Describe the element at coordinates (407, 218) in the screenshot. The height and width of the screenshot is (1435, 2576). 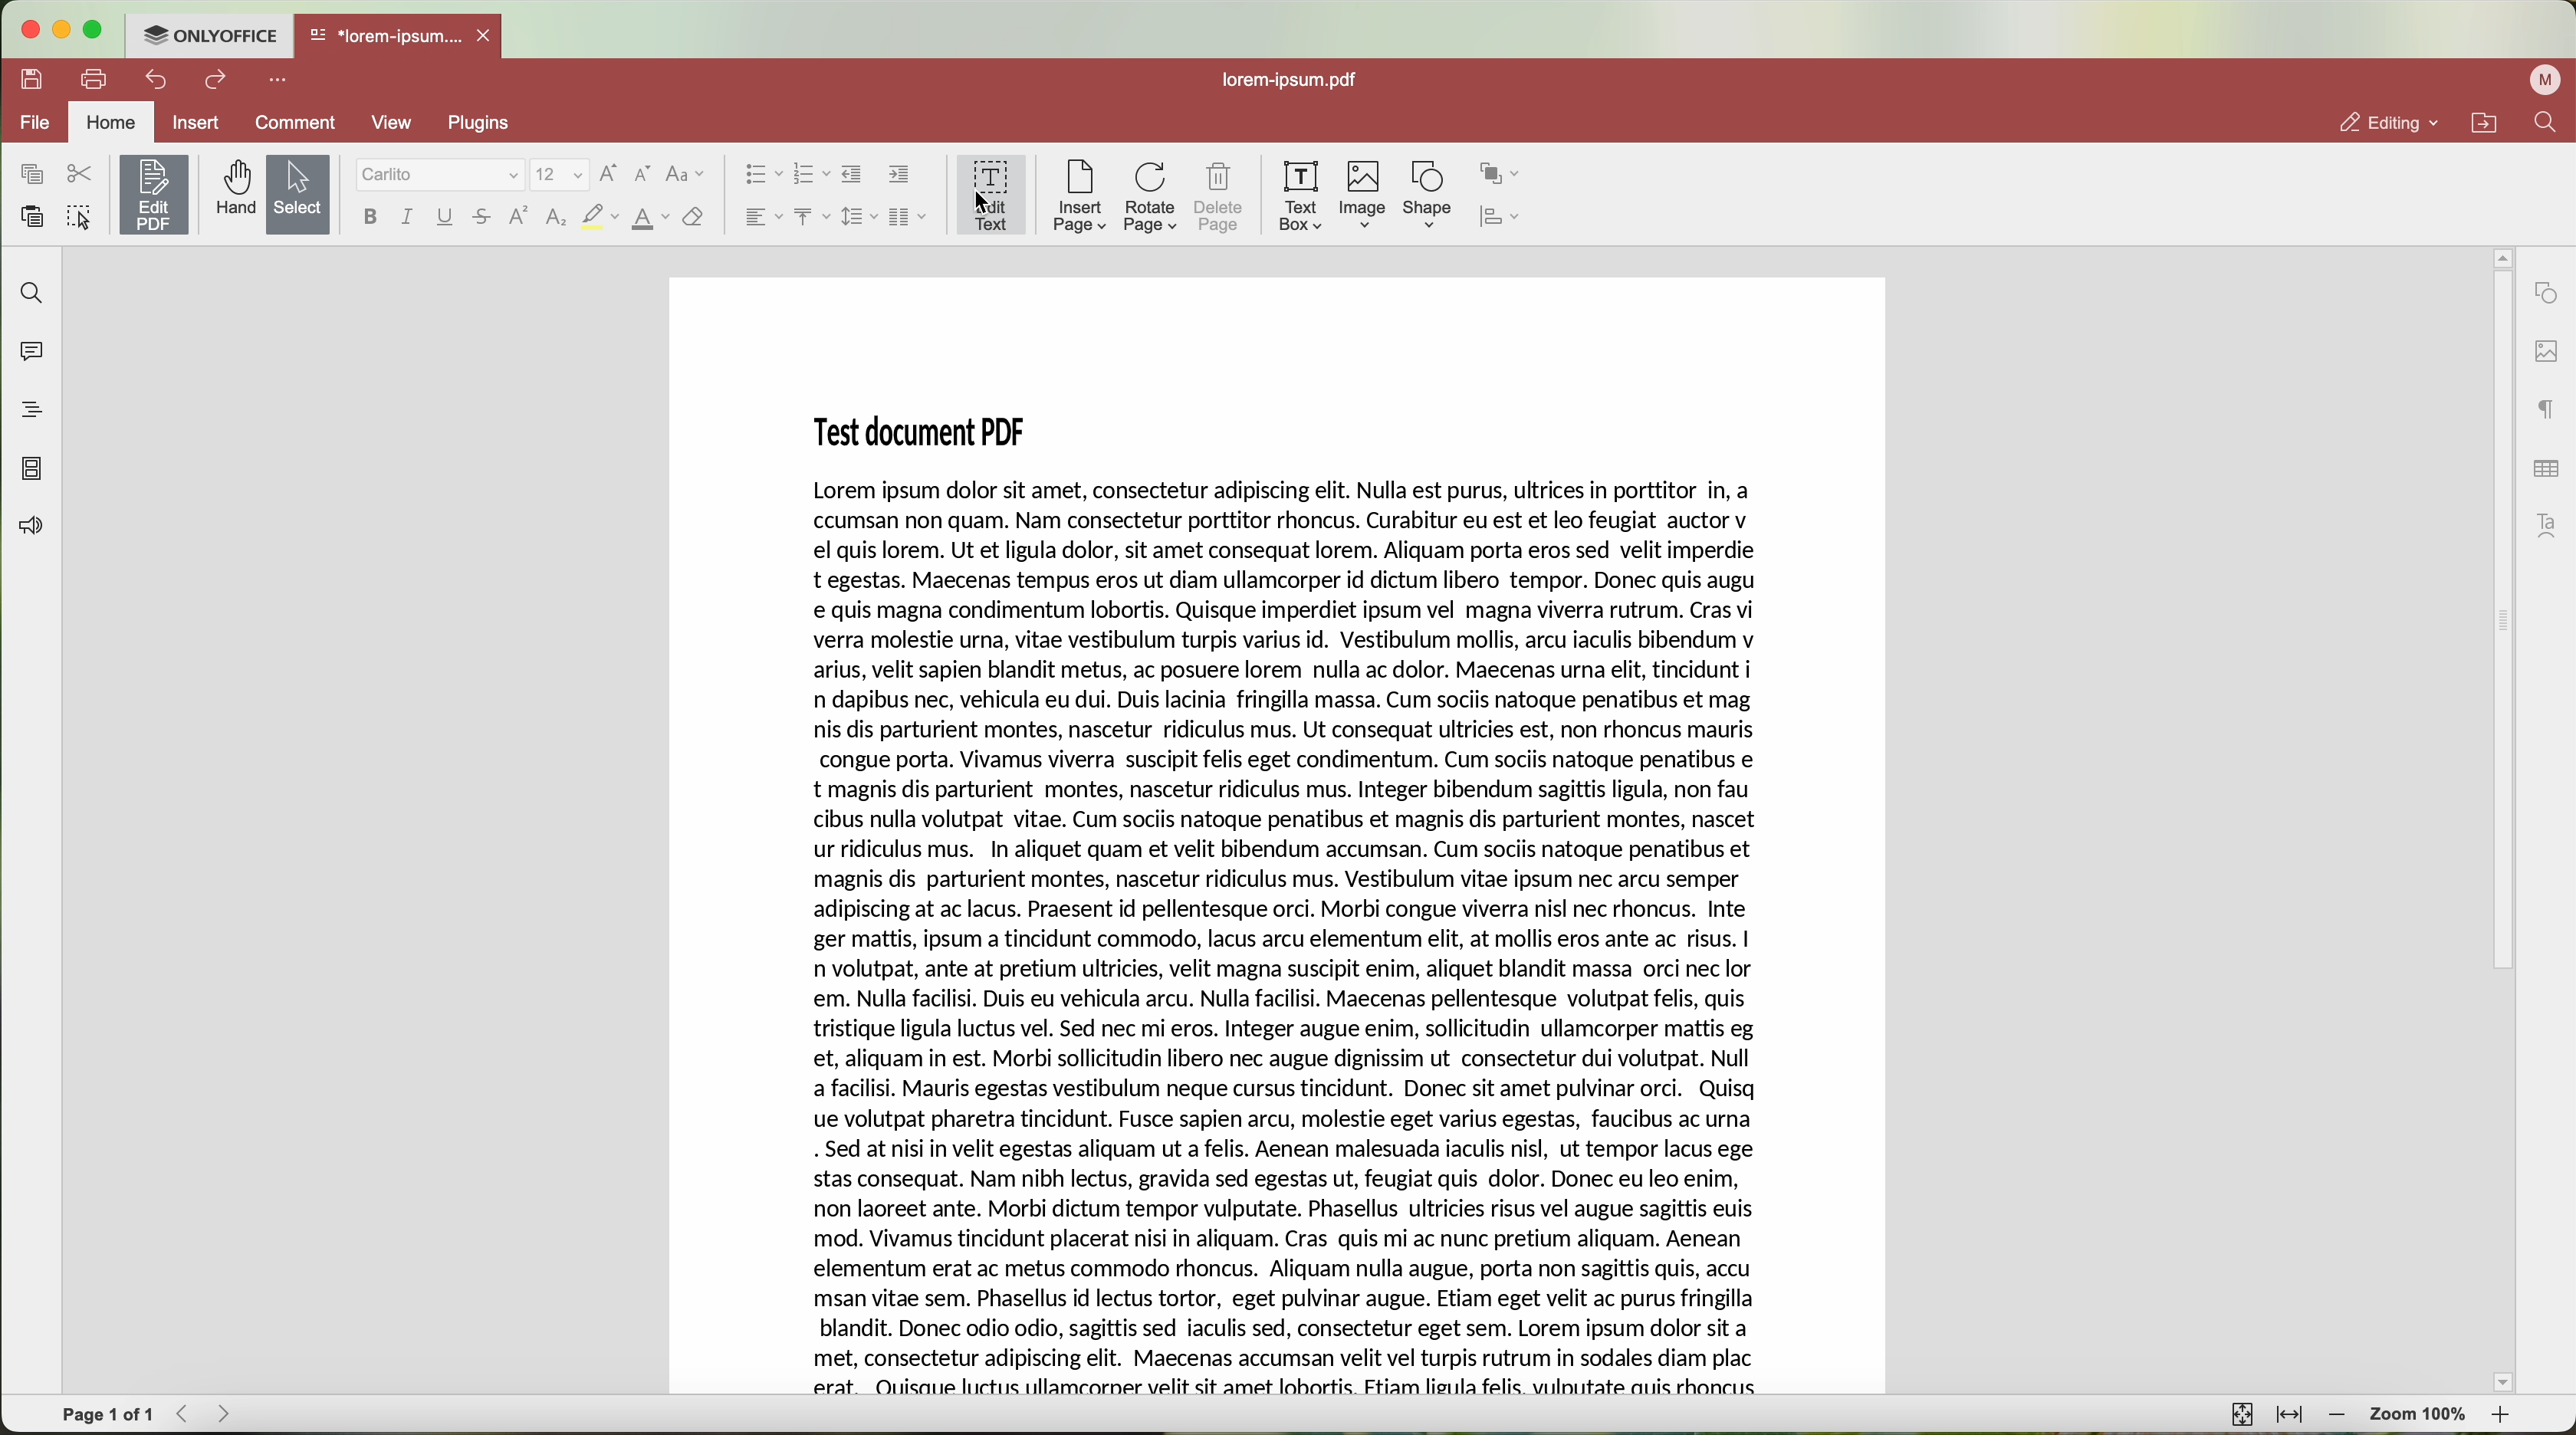
I see `italic` at that location.